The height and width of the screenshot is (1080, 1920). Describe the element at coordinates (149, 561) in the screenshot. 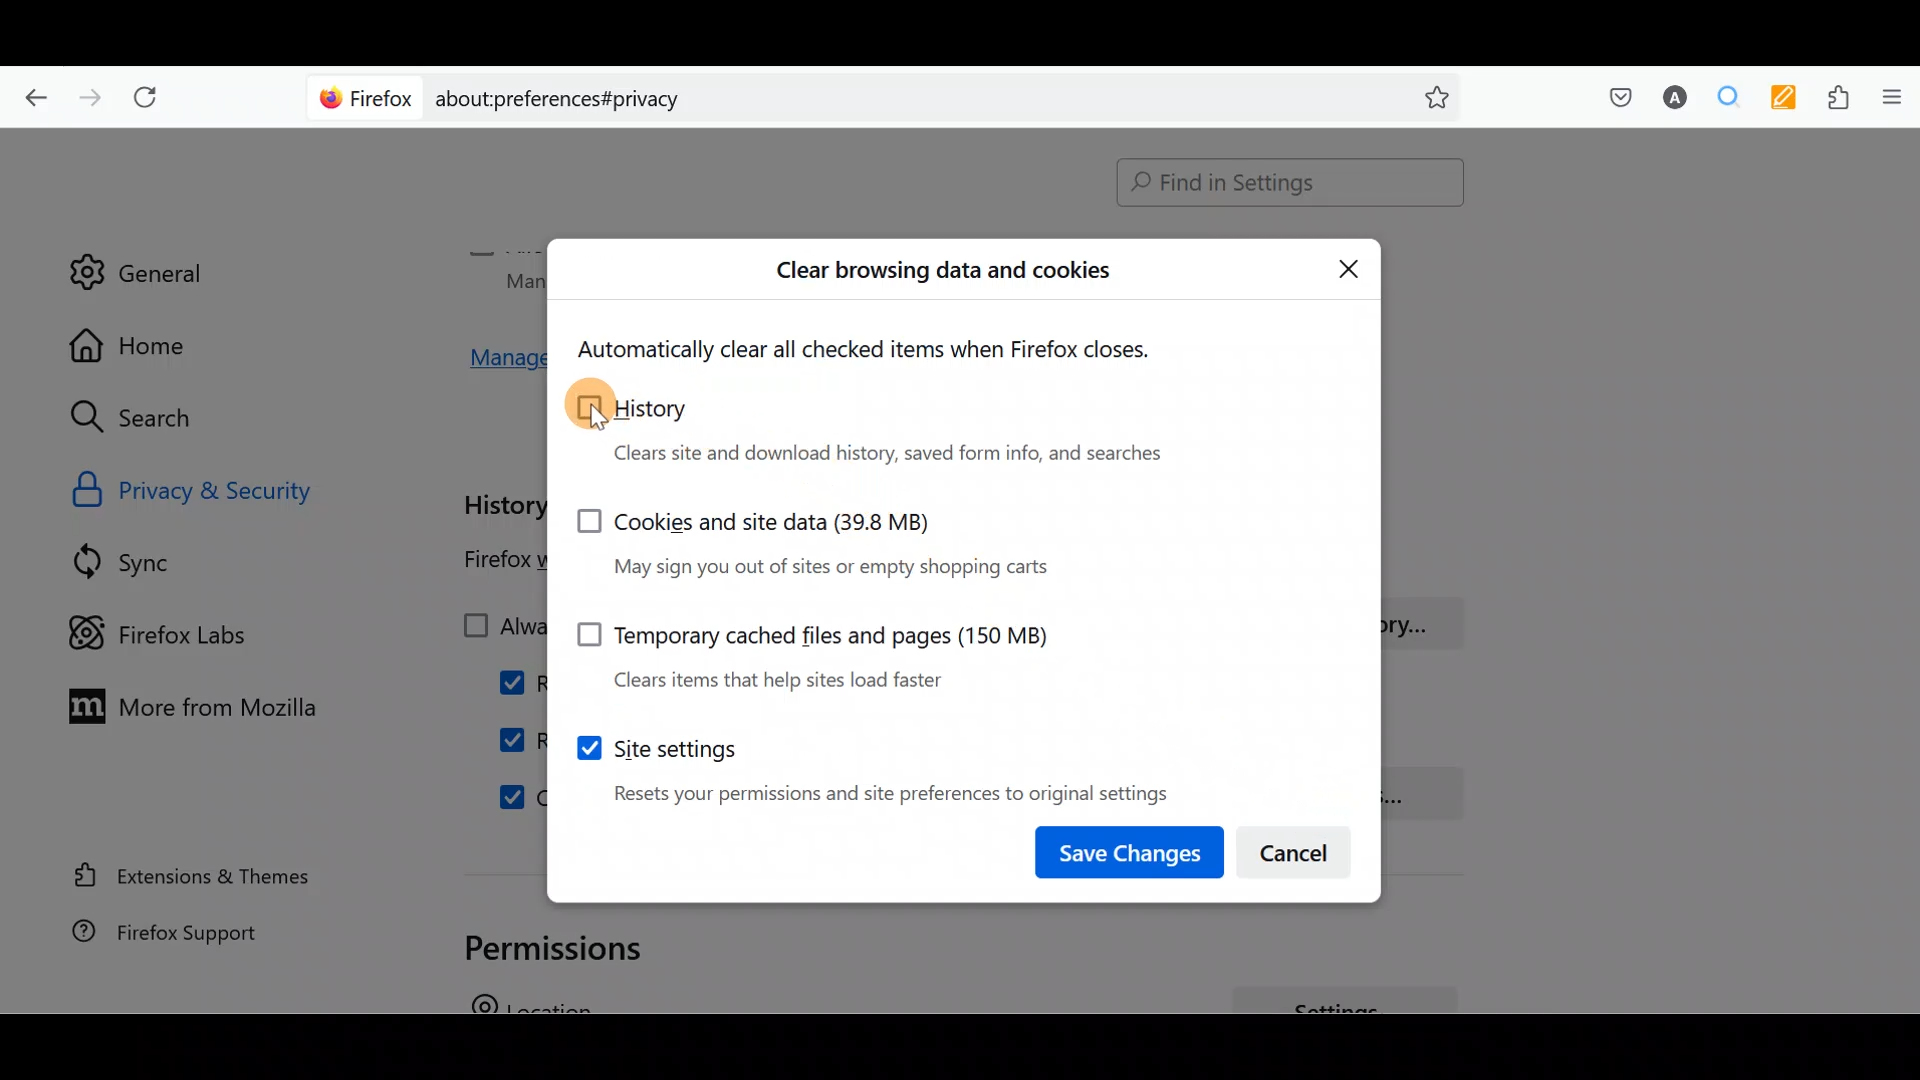

I see `Sync` at that location.